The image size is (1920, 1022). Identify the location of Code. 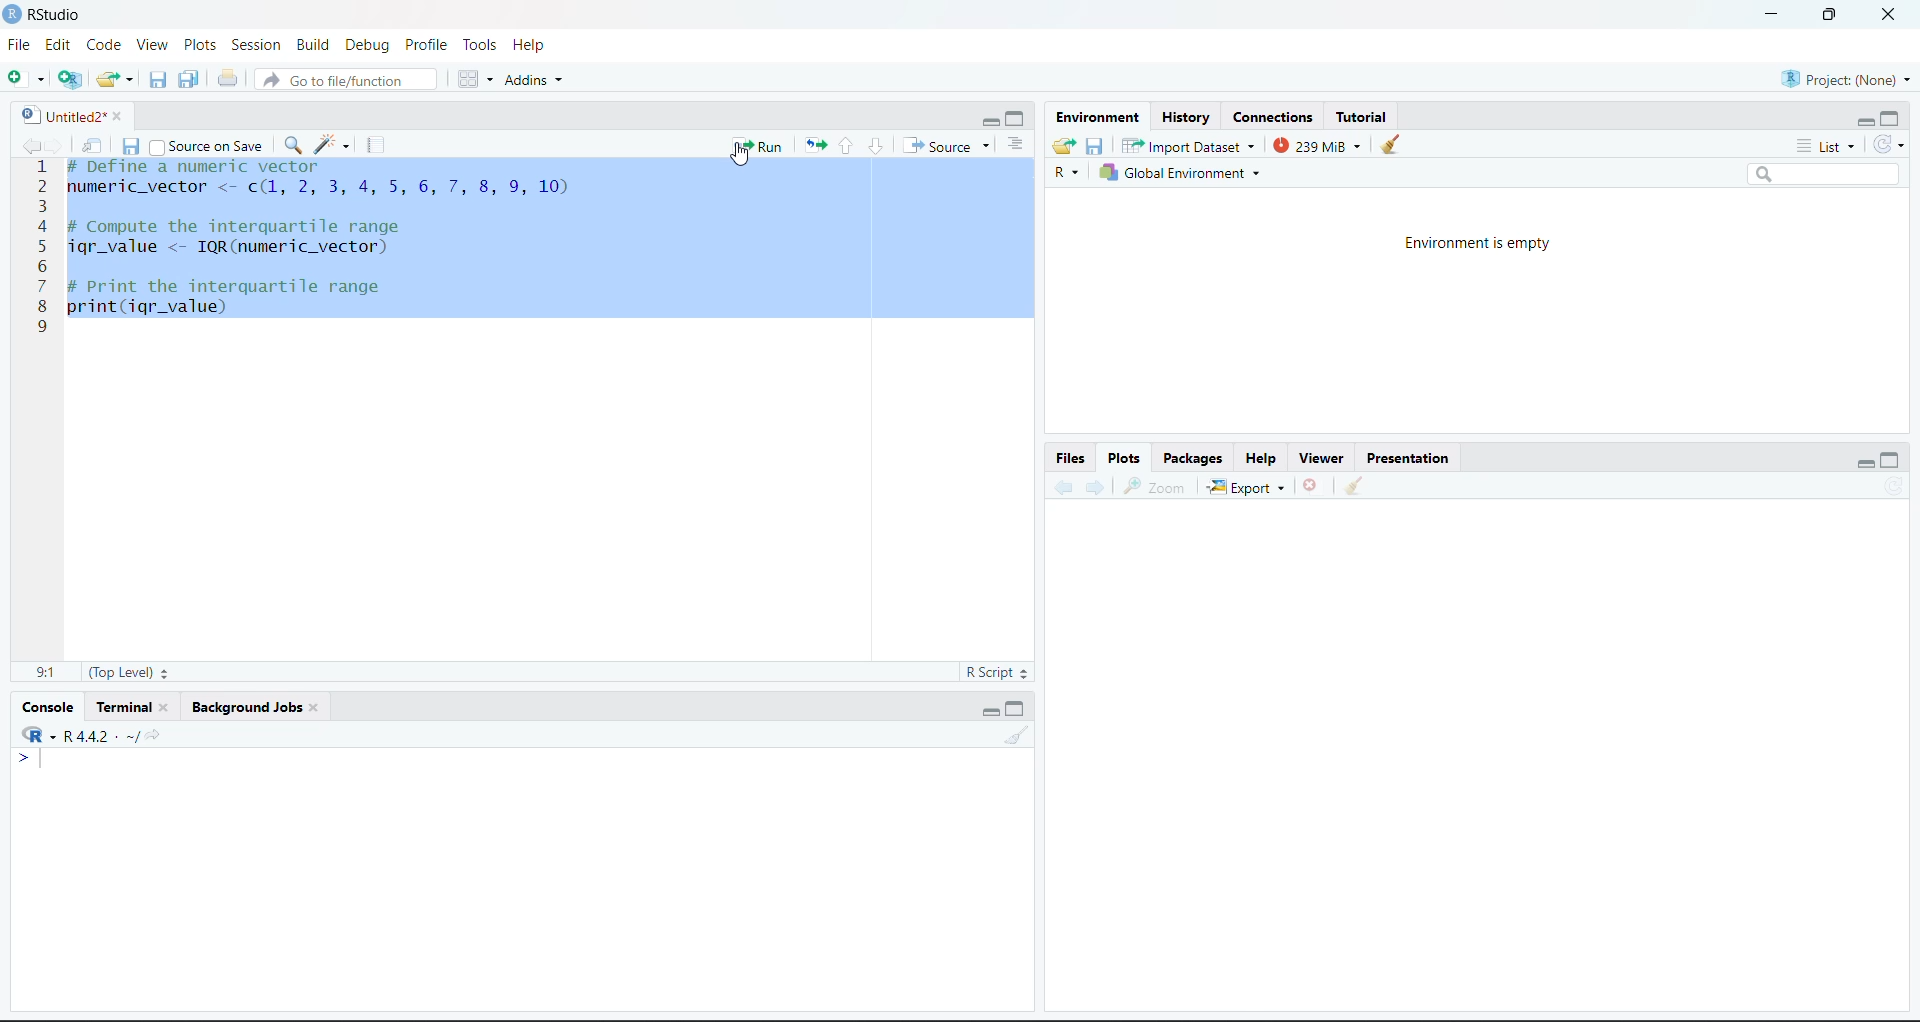
(108, 43).